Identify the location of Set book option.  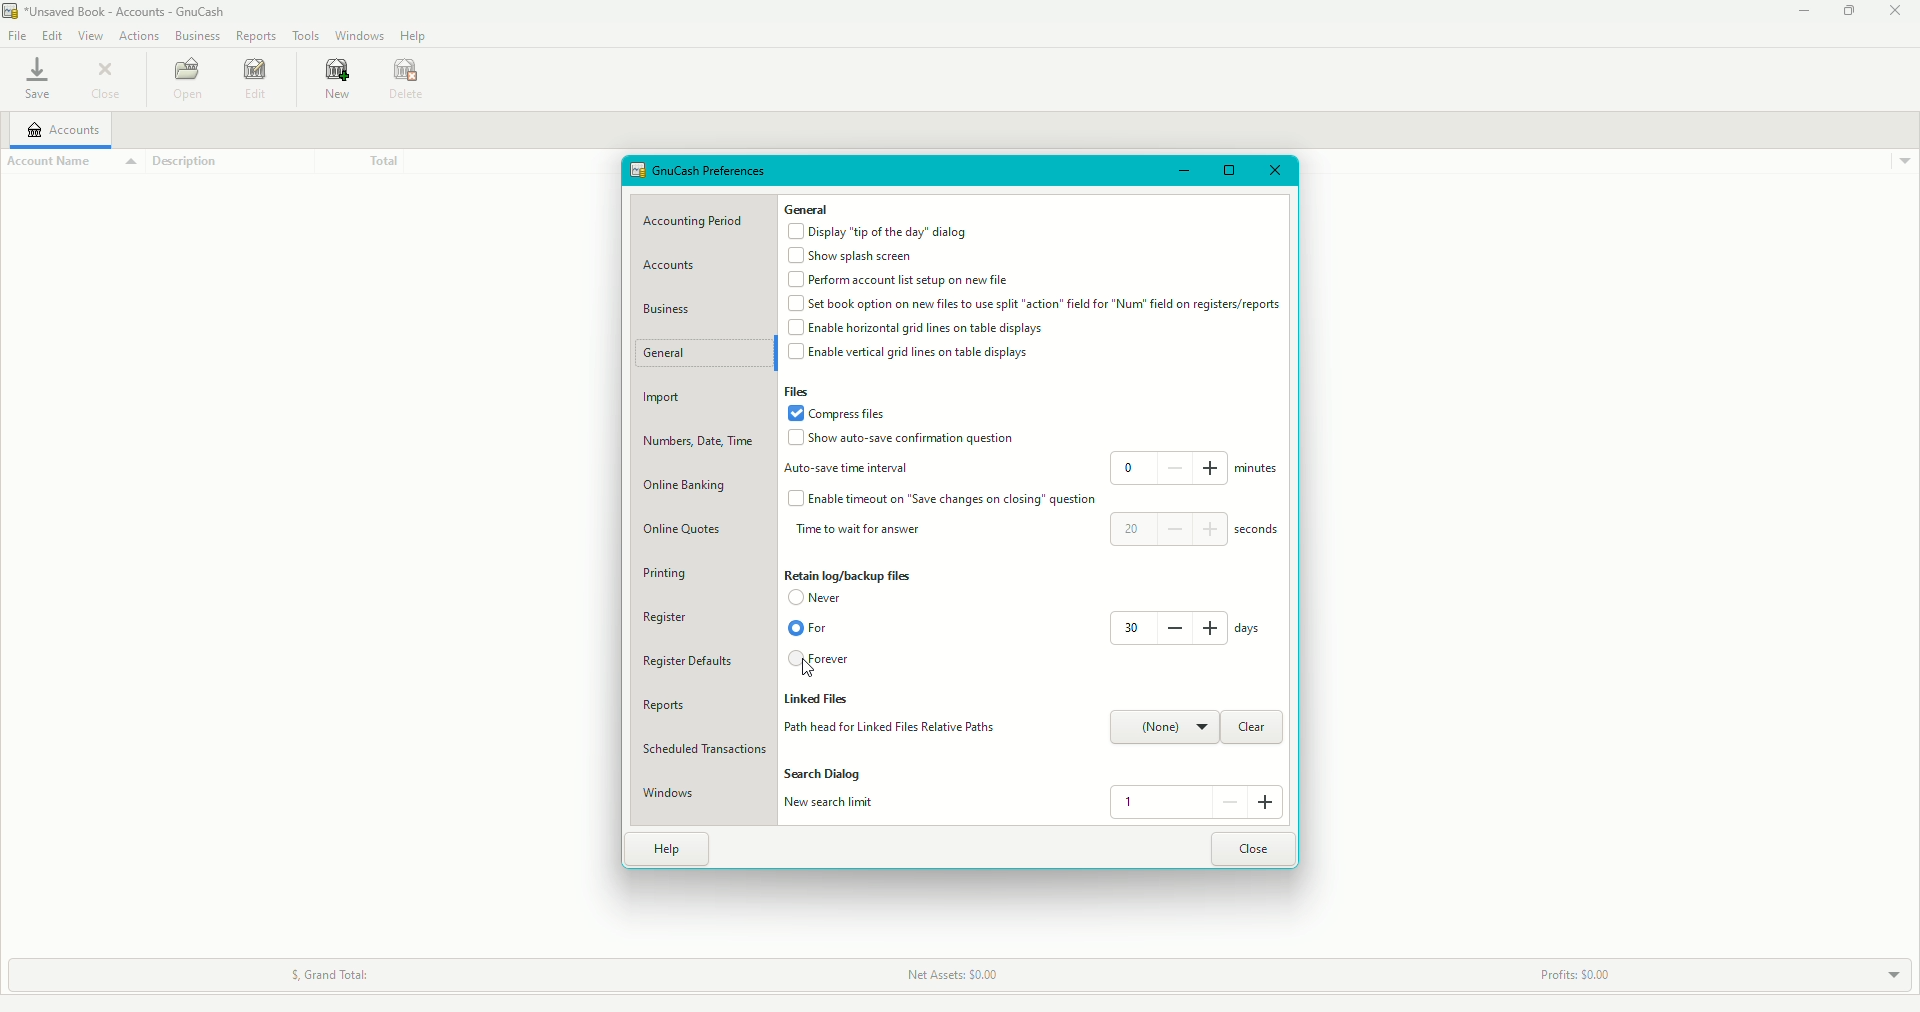
(1035, 305).